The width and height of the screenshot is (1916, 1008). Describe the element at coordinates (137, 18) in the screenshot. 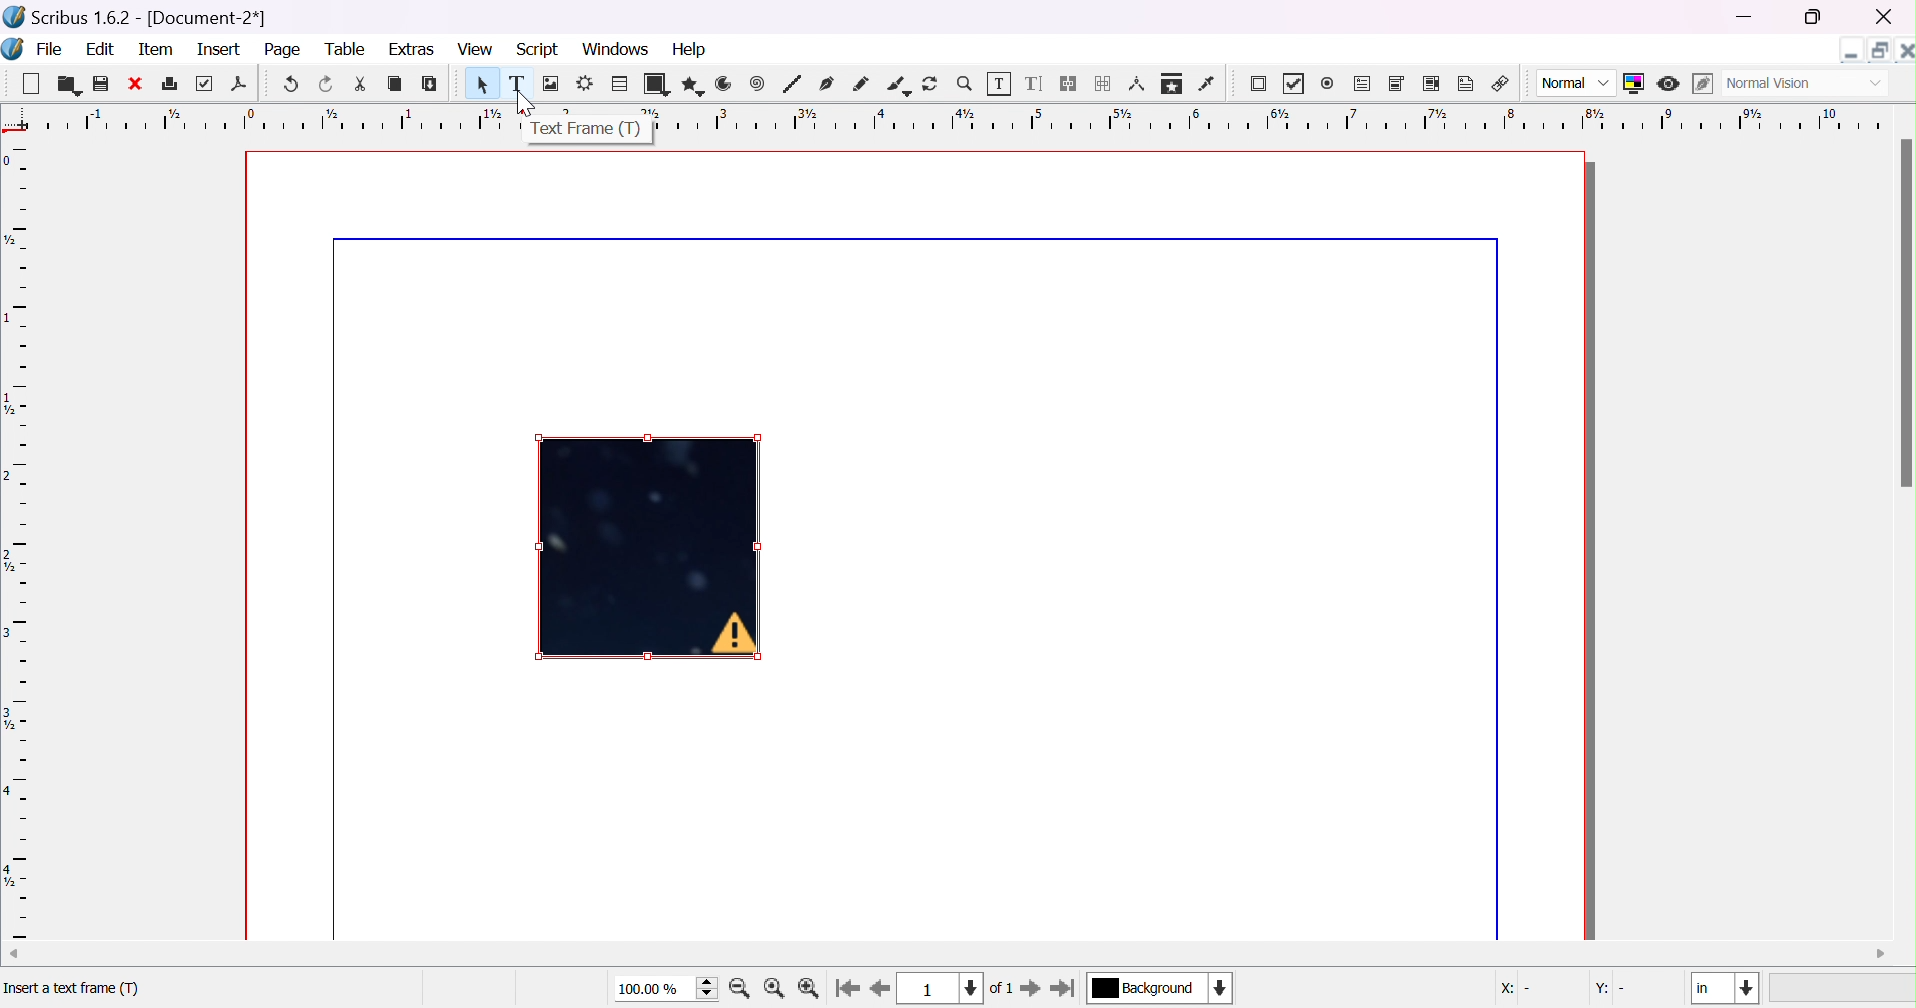

I see `scribus 1.6.2 - [Document-2*]` at that location.